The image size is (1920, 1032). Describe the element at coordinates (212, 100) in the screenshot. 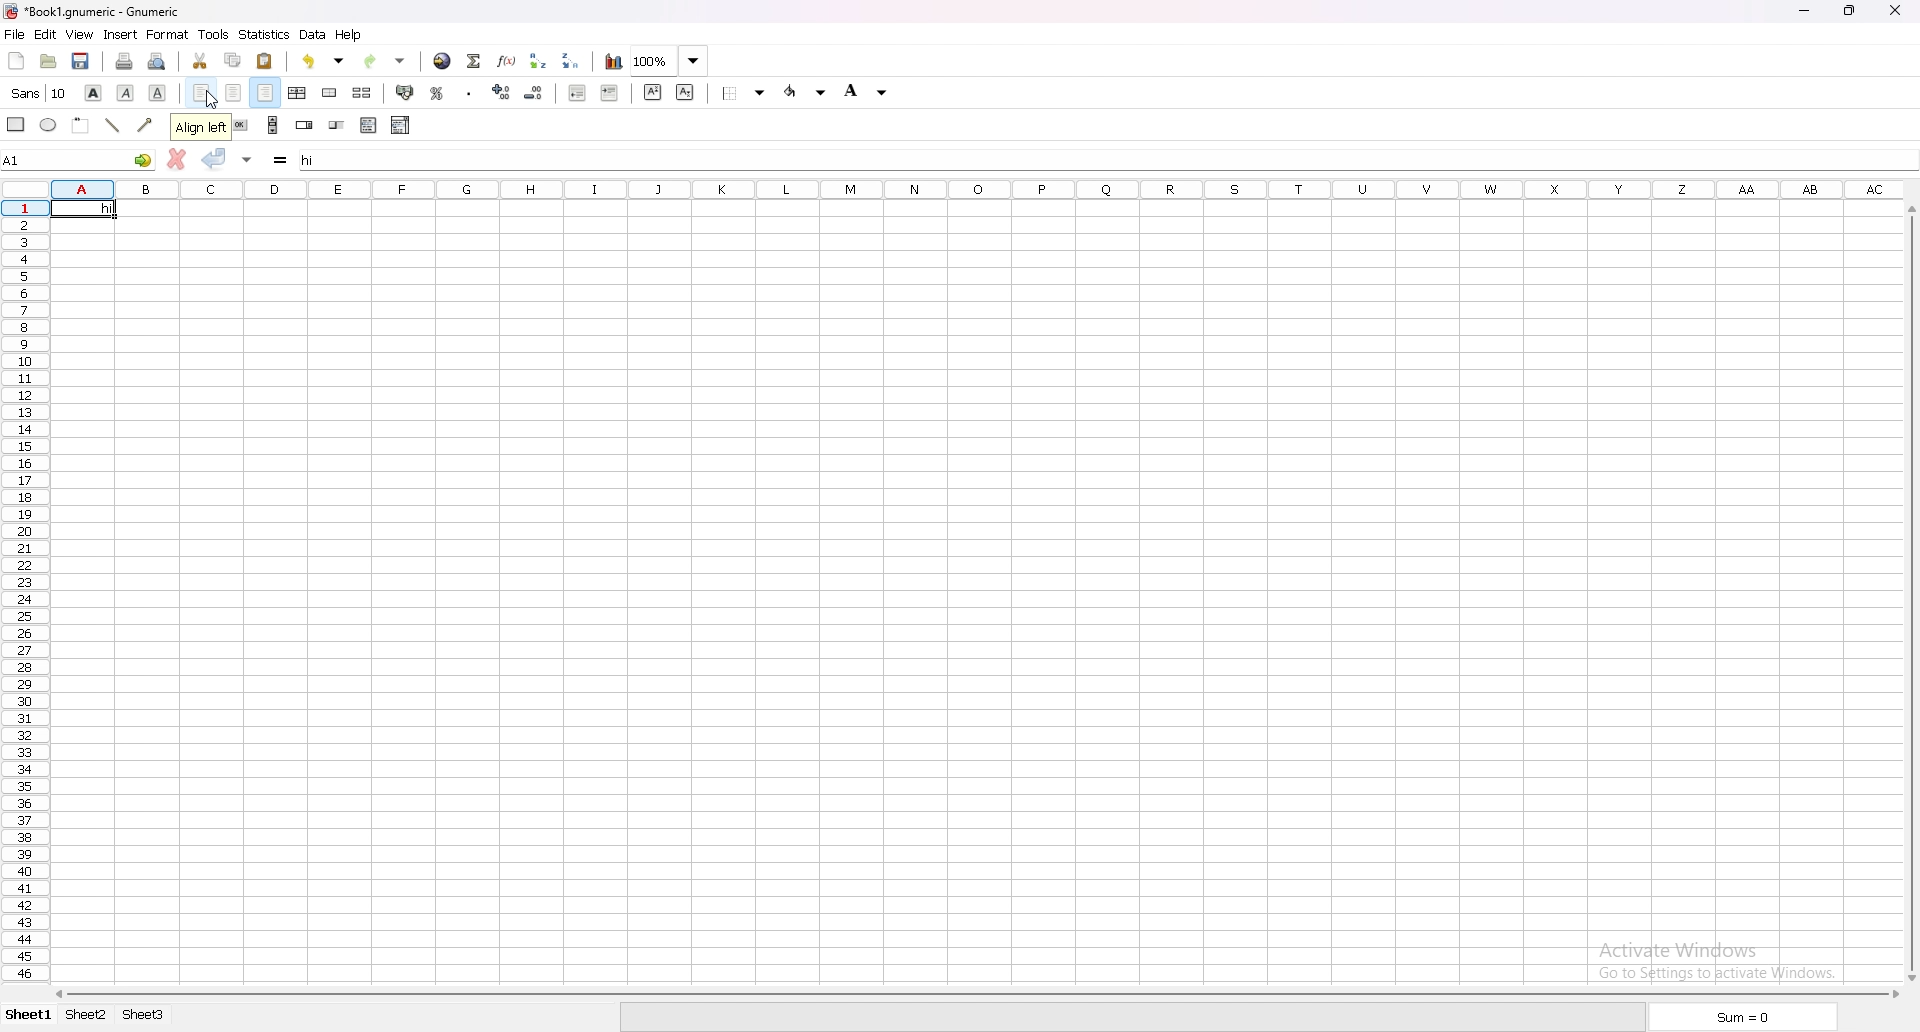

I see `cursor` at that location.